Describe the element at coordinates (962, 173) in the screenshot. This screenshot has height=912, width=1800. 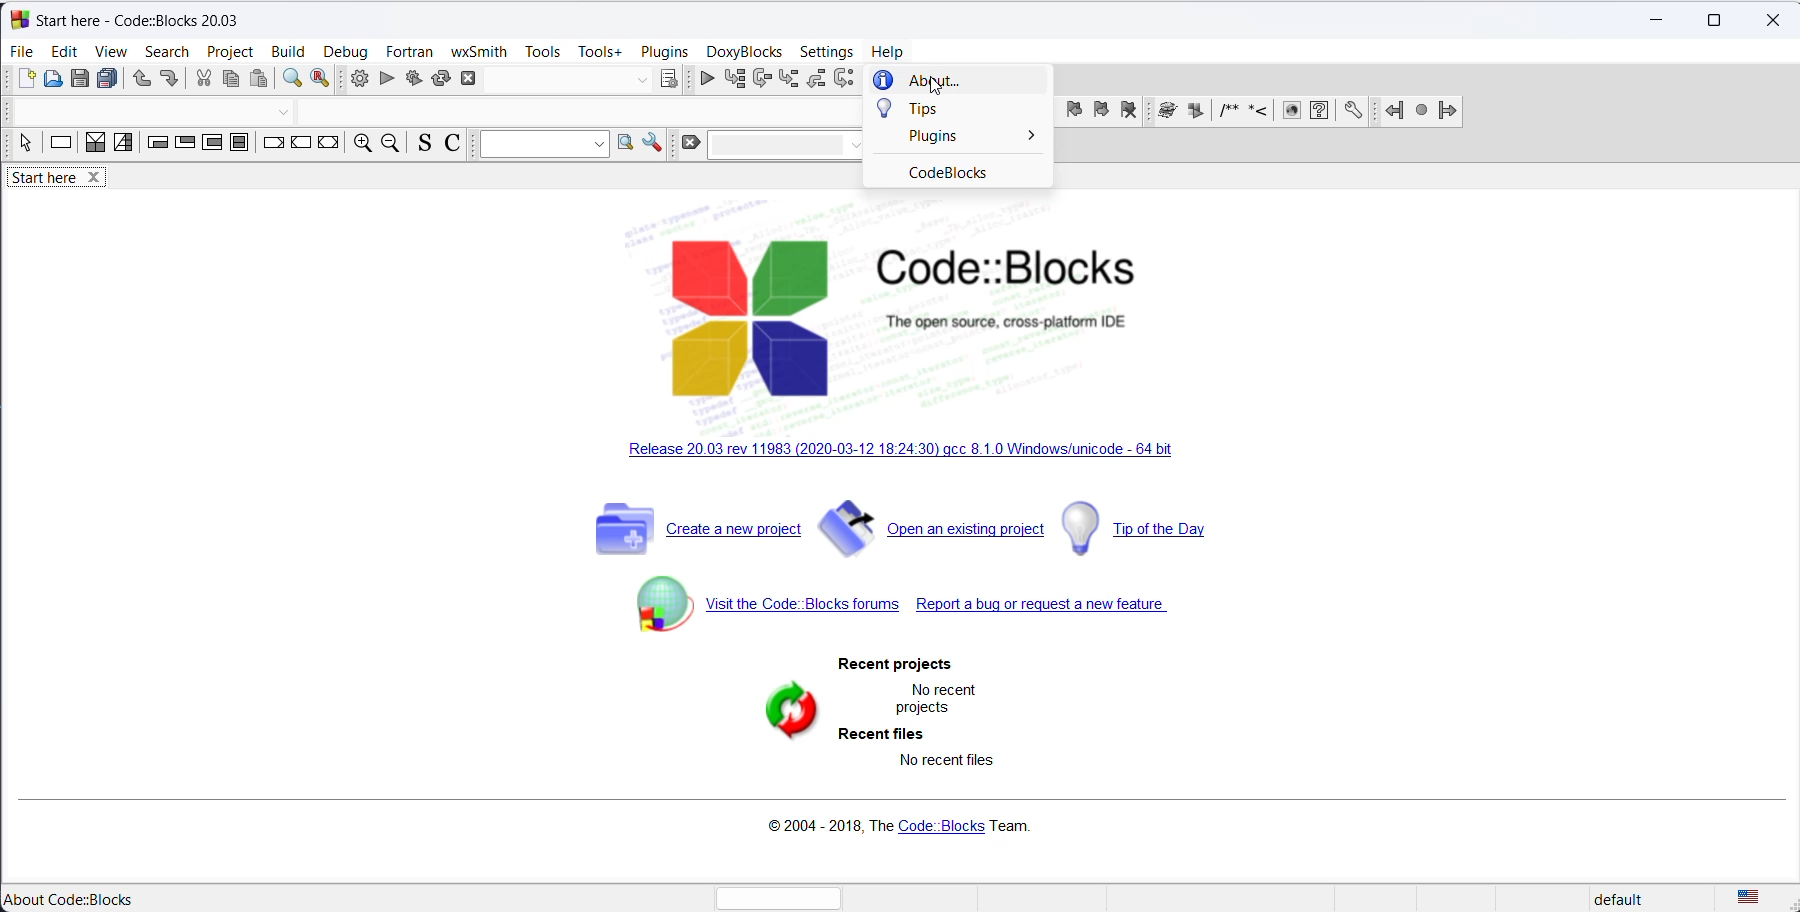
I see `codeblocks` at that location.